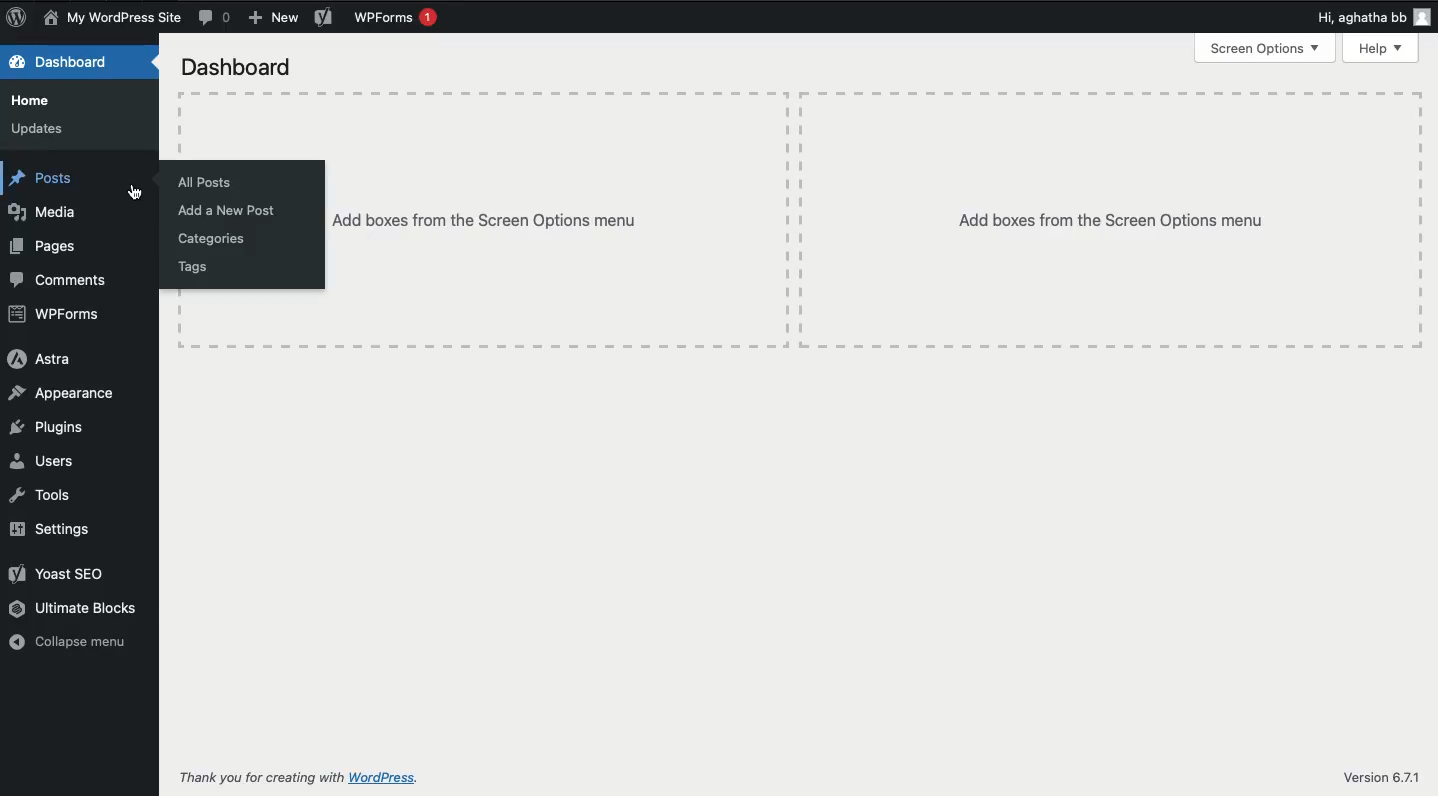 This screenshot has width=1438, height=796. I want to click on Version 6.7.1, so click(1381, 776).